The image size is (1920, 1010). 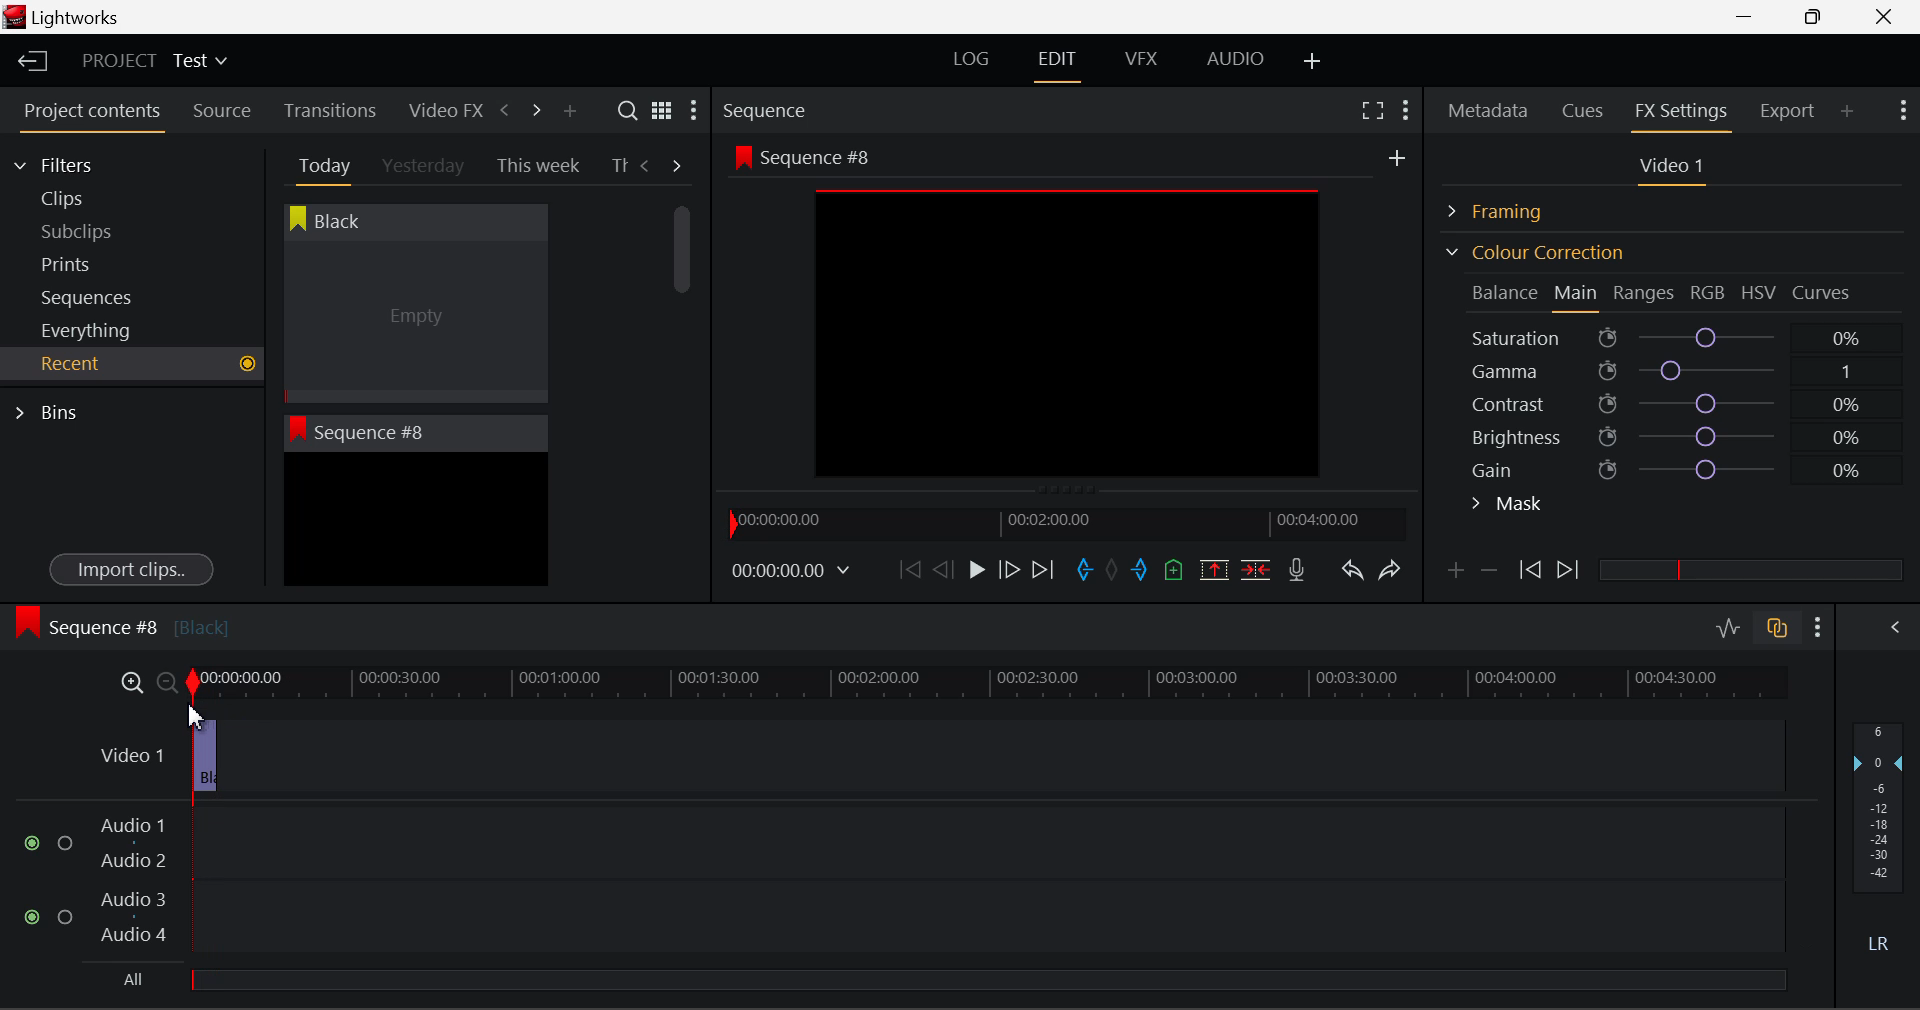 What do you see at coordinates (987, 979) in the screenshot?
I see `slider` at bounding box center [987, 979].